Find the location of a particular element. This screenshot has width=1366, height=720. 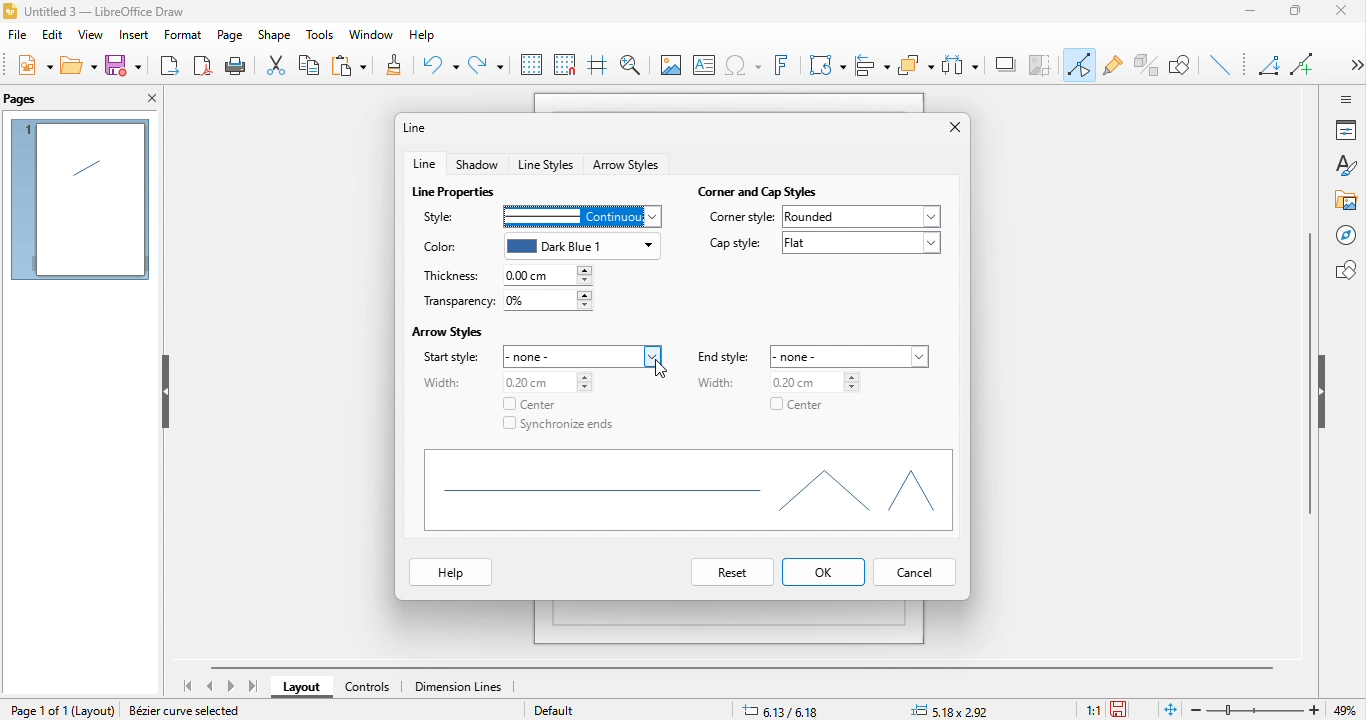

flat is located at coordinates (861, 248).